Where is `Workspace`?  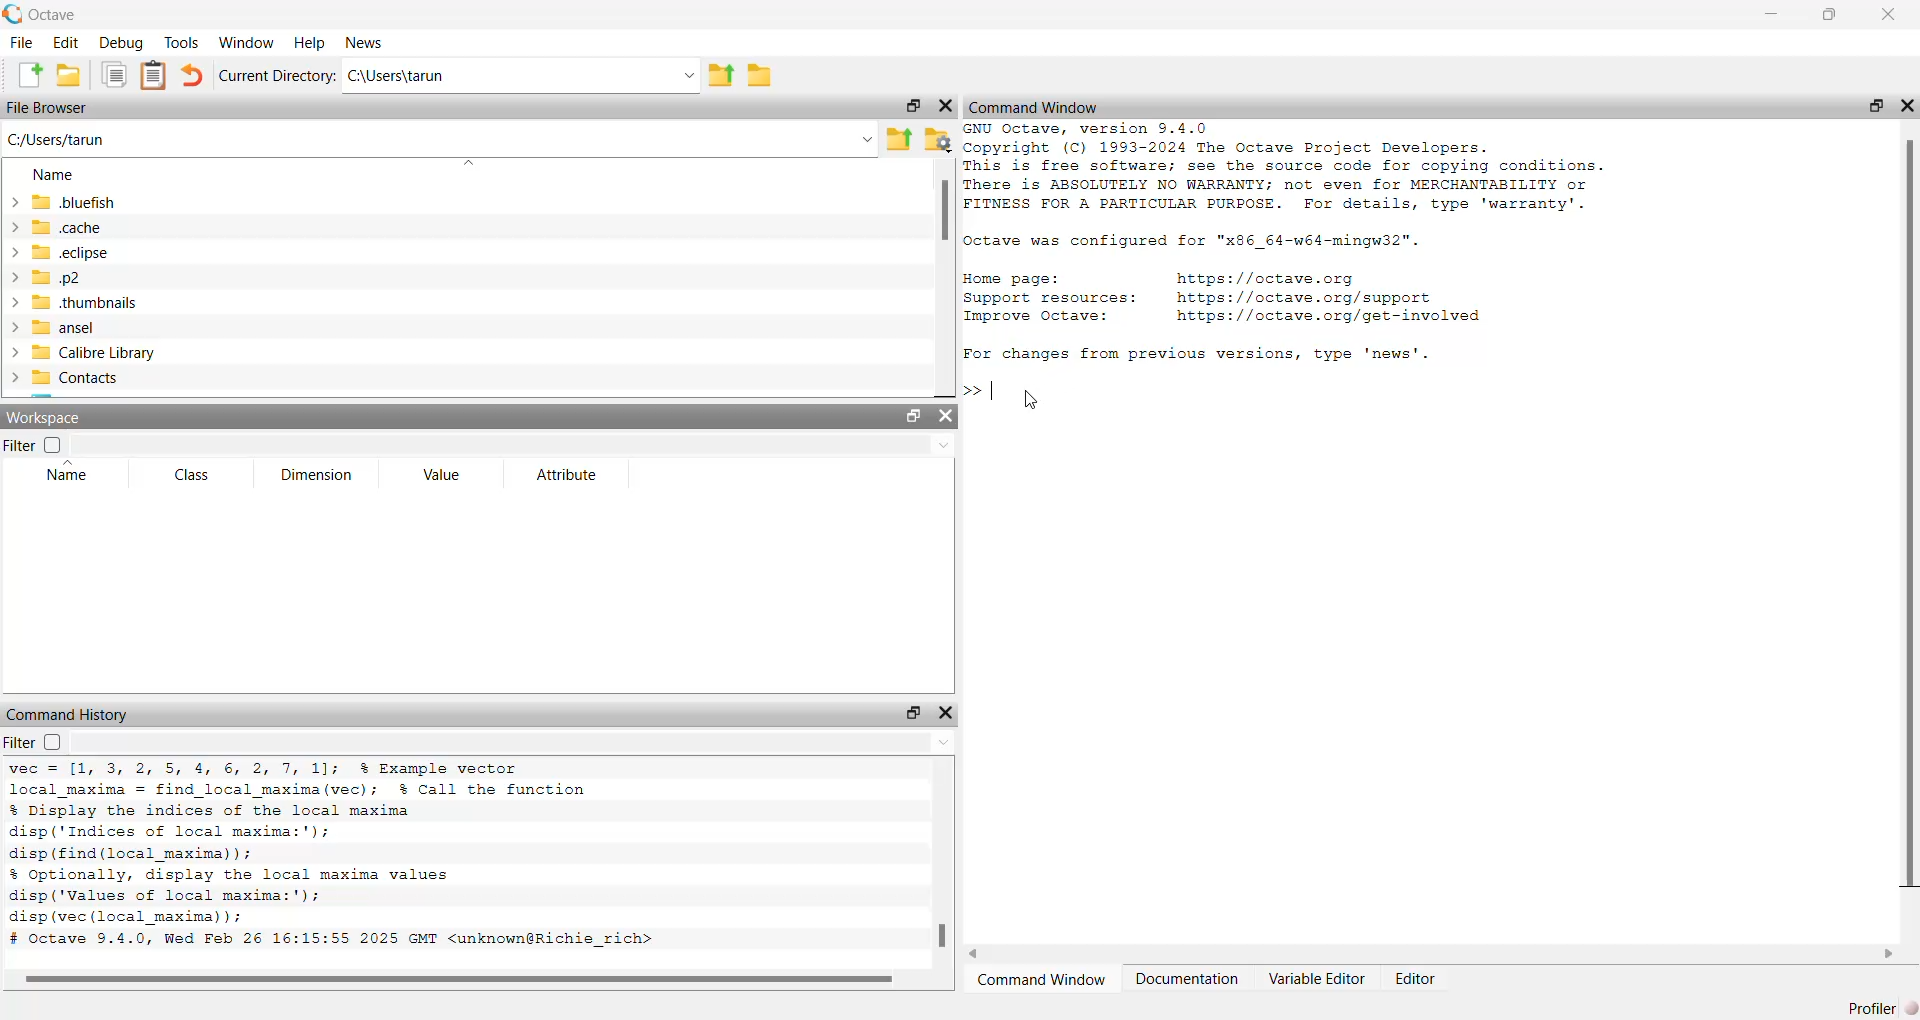
Workspace is located at coordinates (49, 417).